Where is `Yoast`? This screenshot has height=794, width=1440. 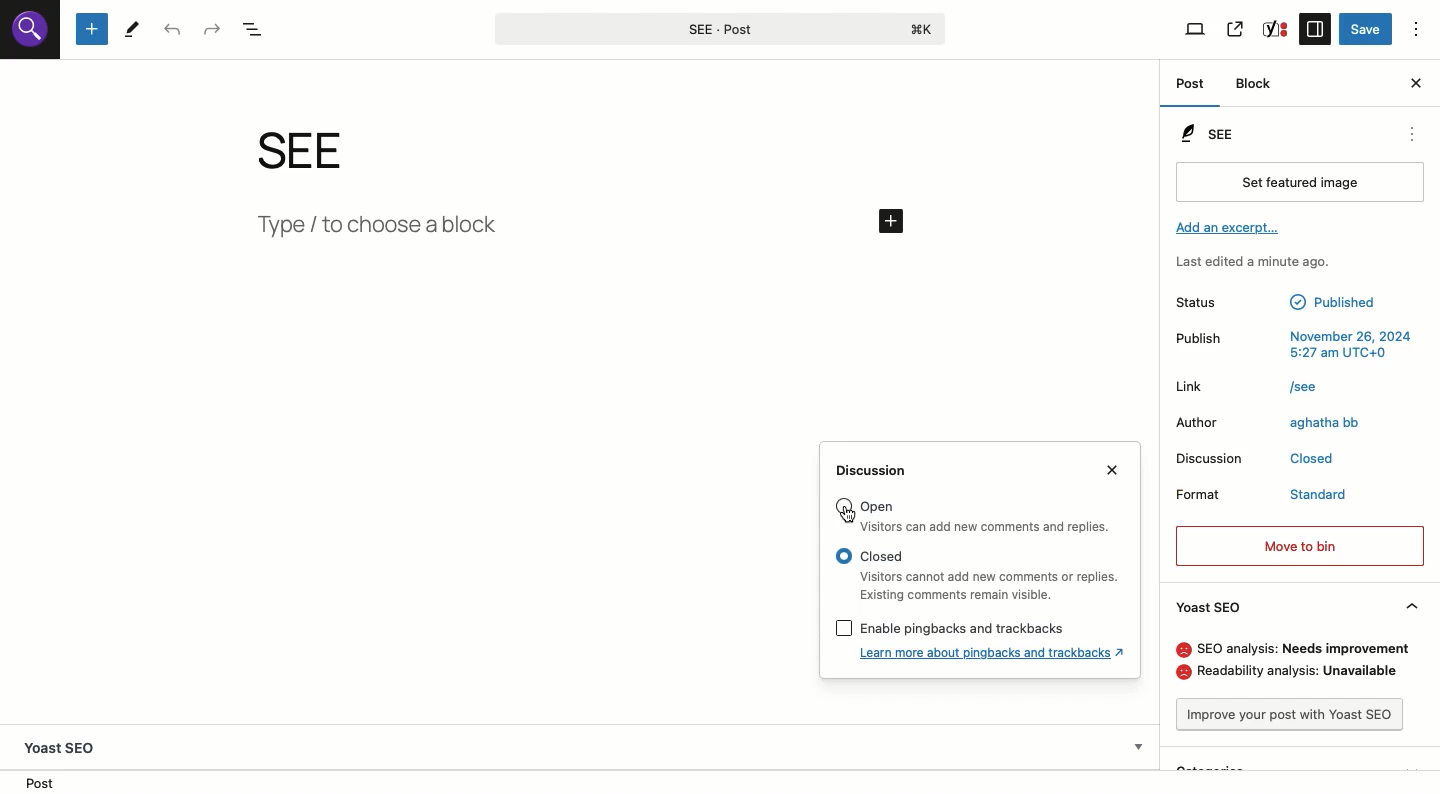
Yoast is located at coordinates (1276, 30).